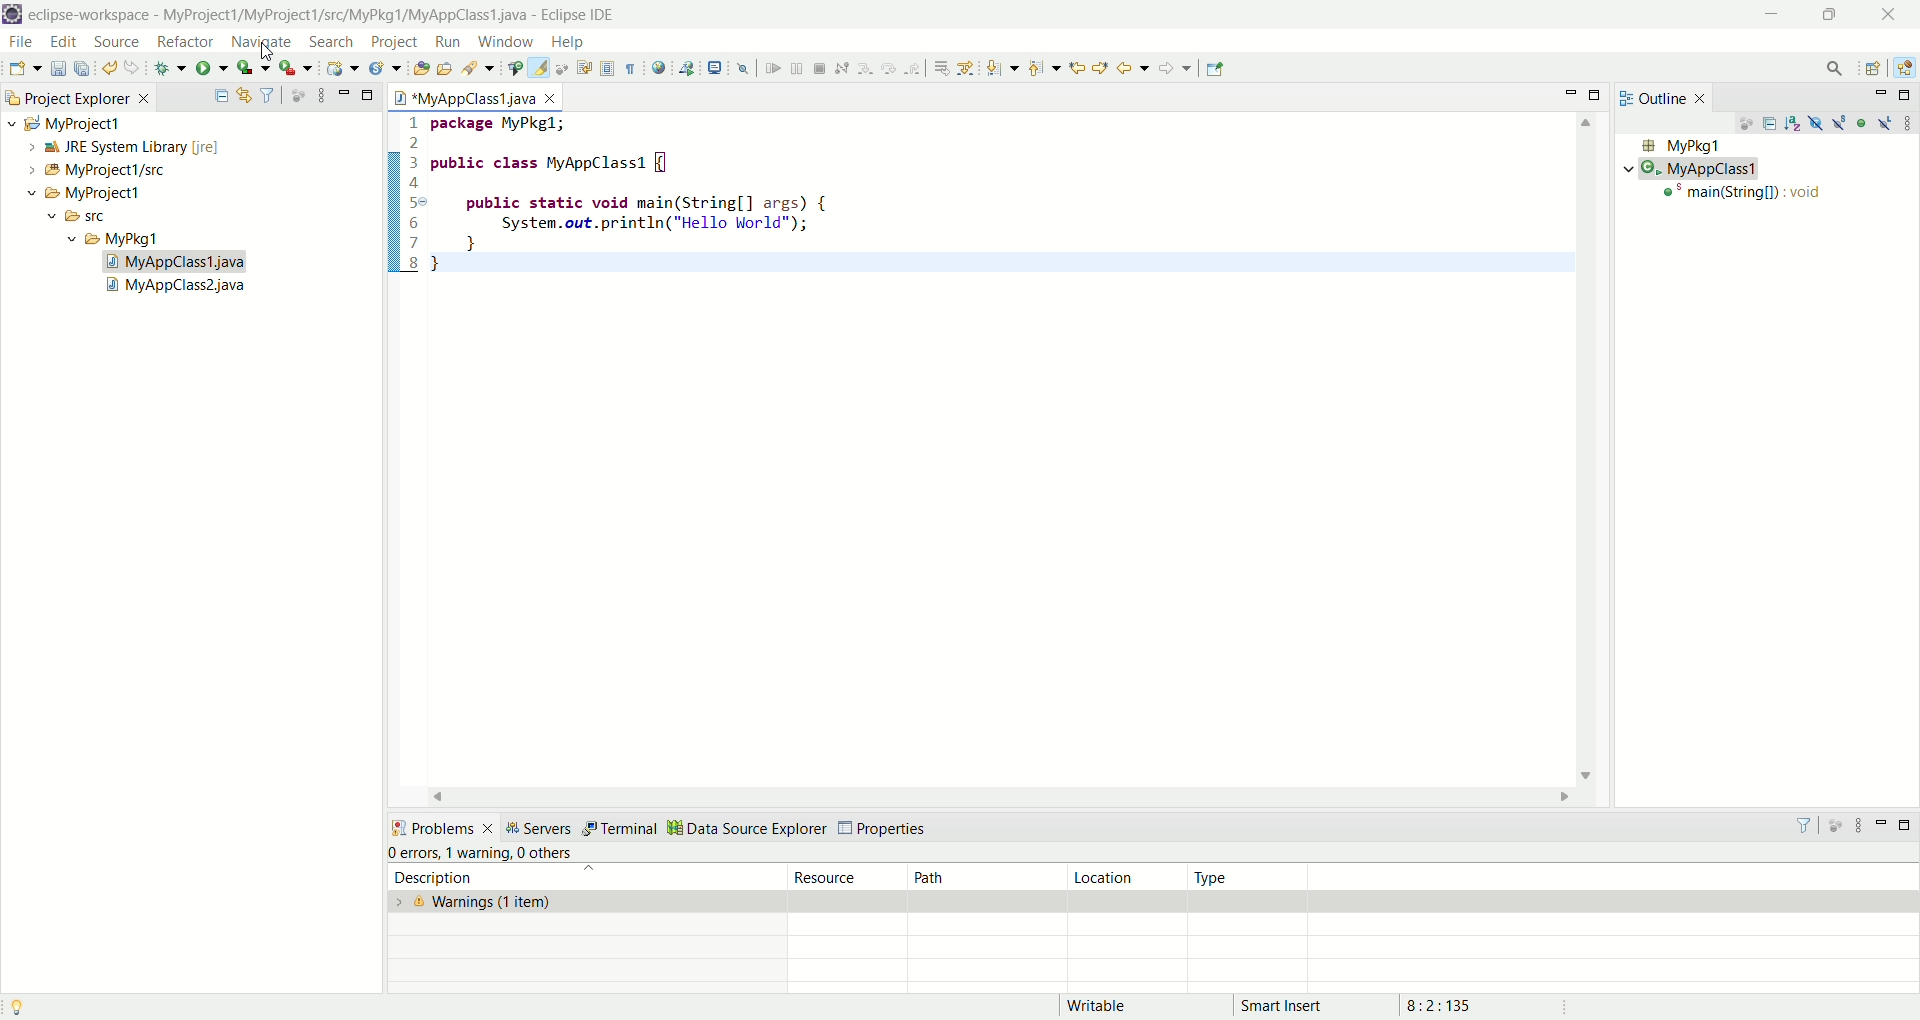  Describe the element at coordinates (475, 68) in the screenshot. I see `search` at that location.